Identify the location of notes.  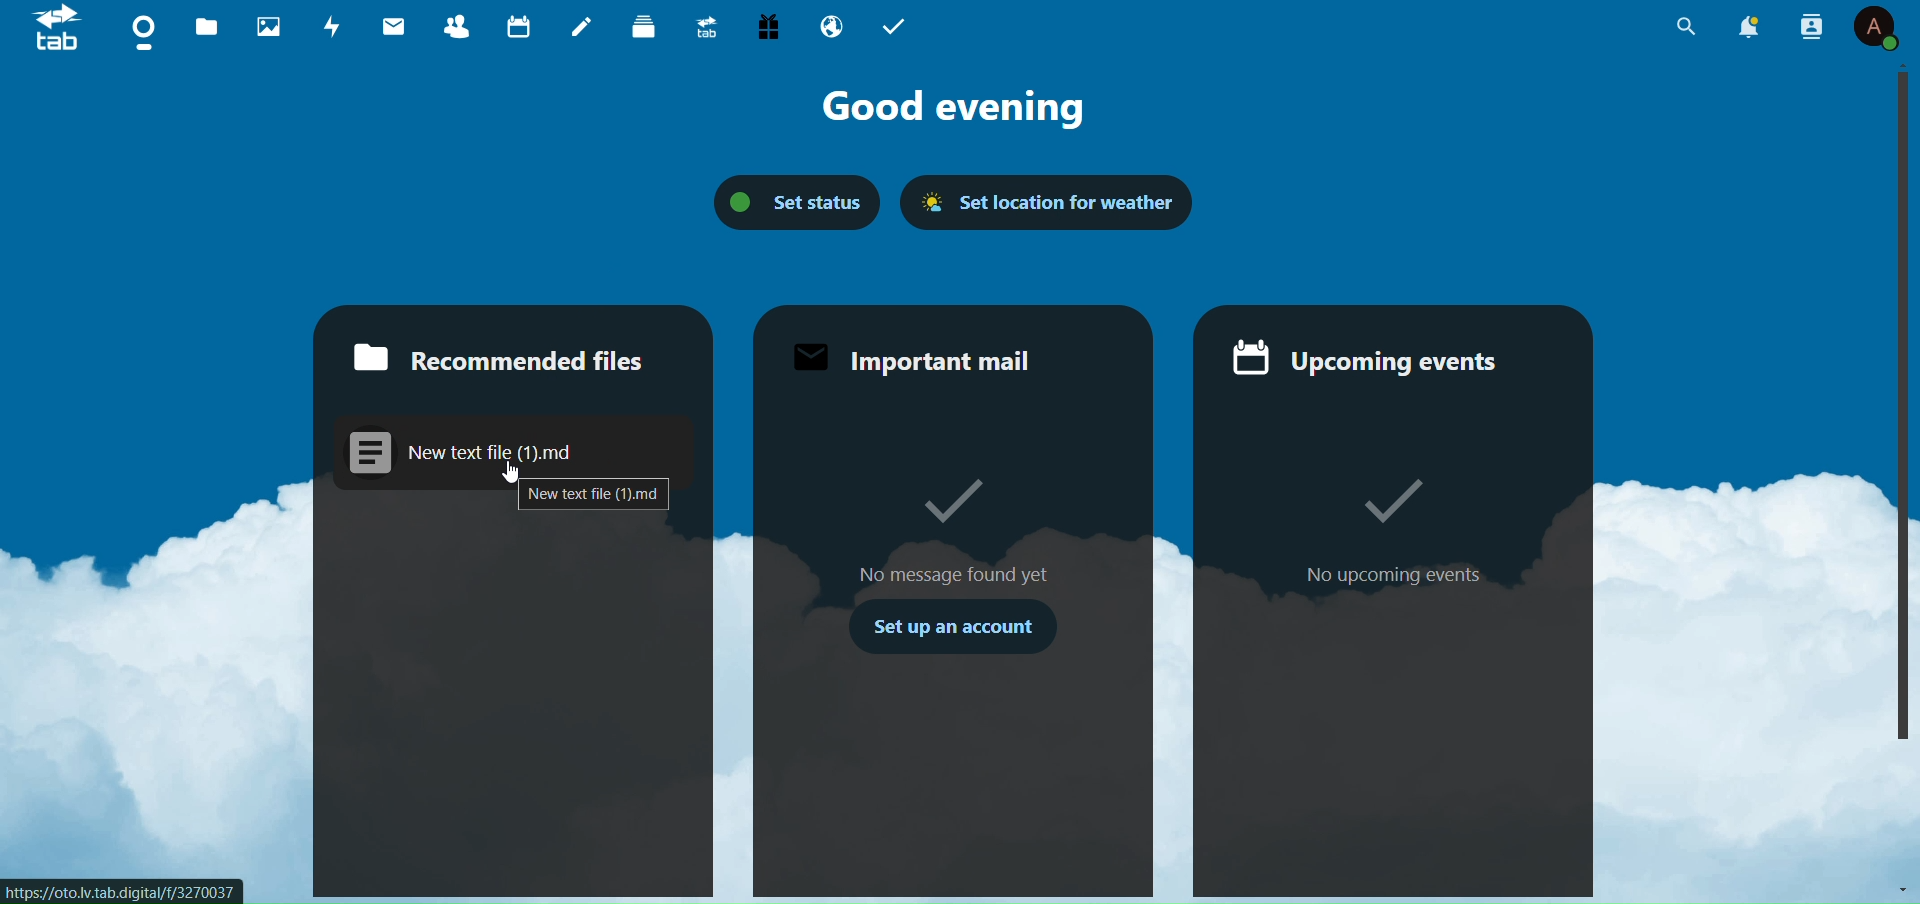
(579, 27).